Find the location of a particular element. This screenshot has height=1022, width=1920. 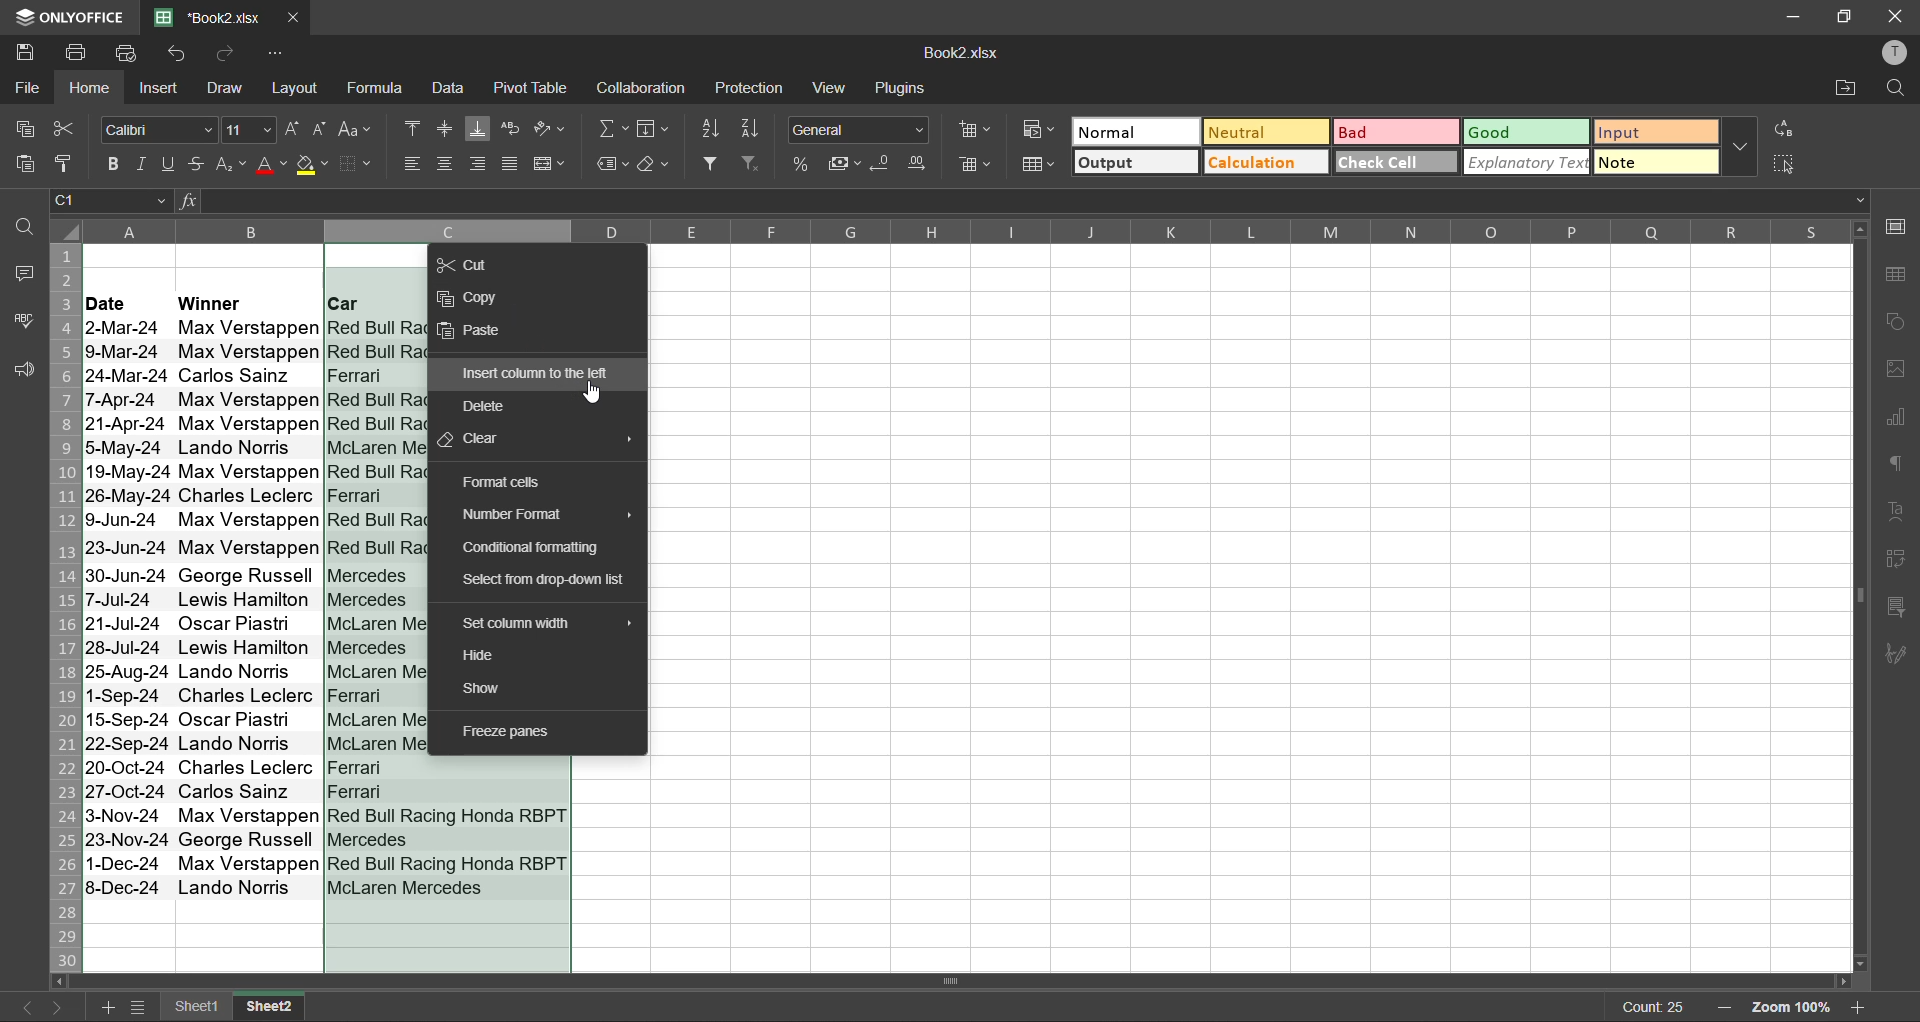

remove cells is located at coordinates (977, 164).